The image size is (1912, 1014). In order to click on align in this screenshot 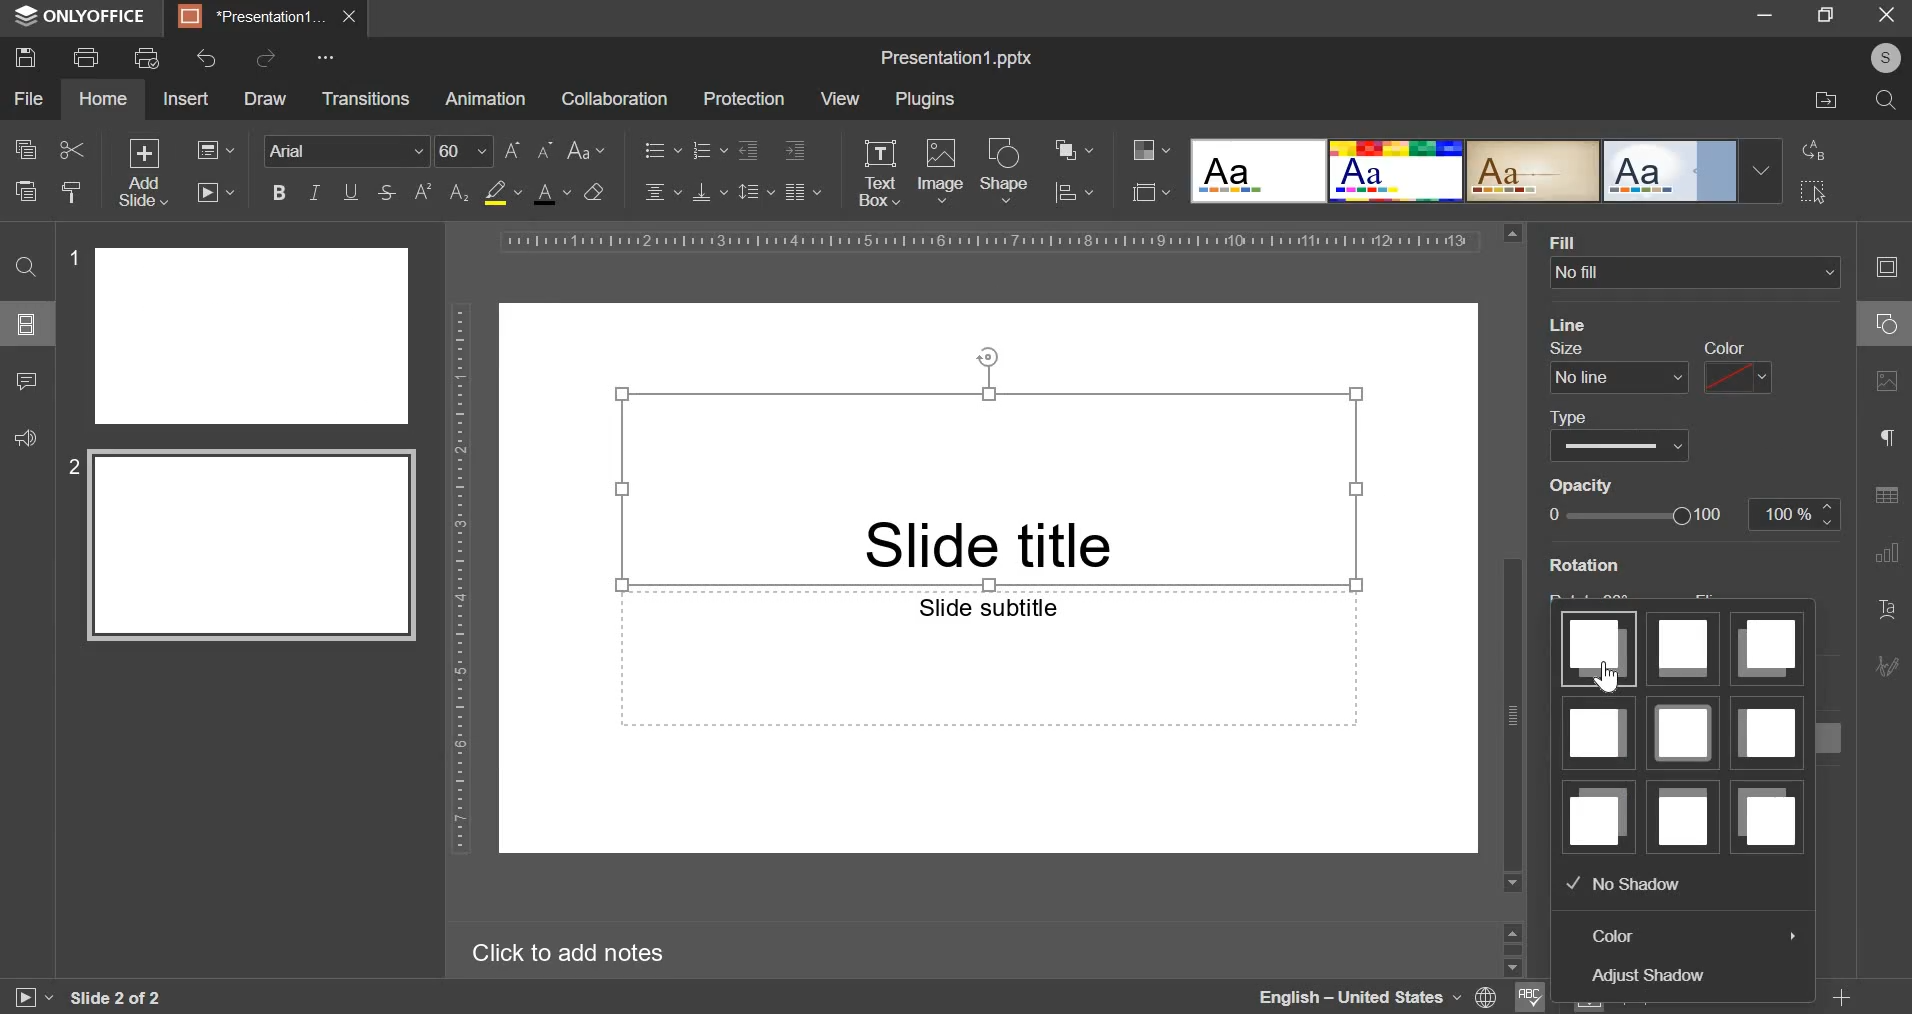, I will do `click(1075, 194)`.